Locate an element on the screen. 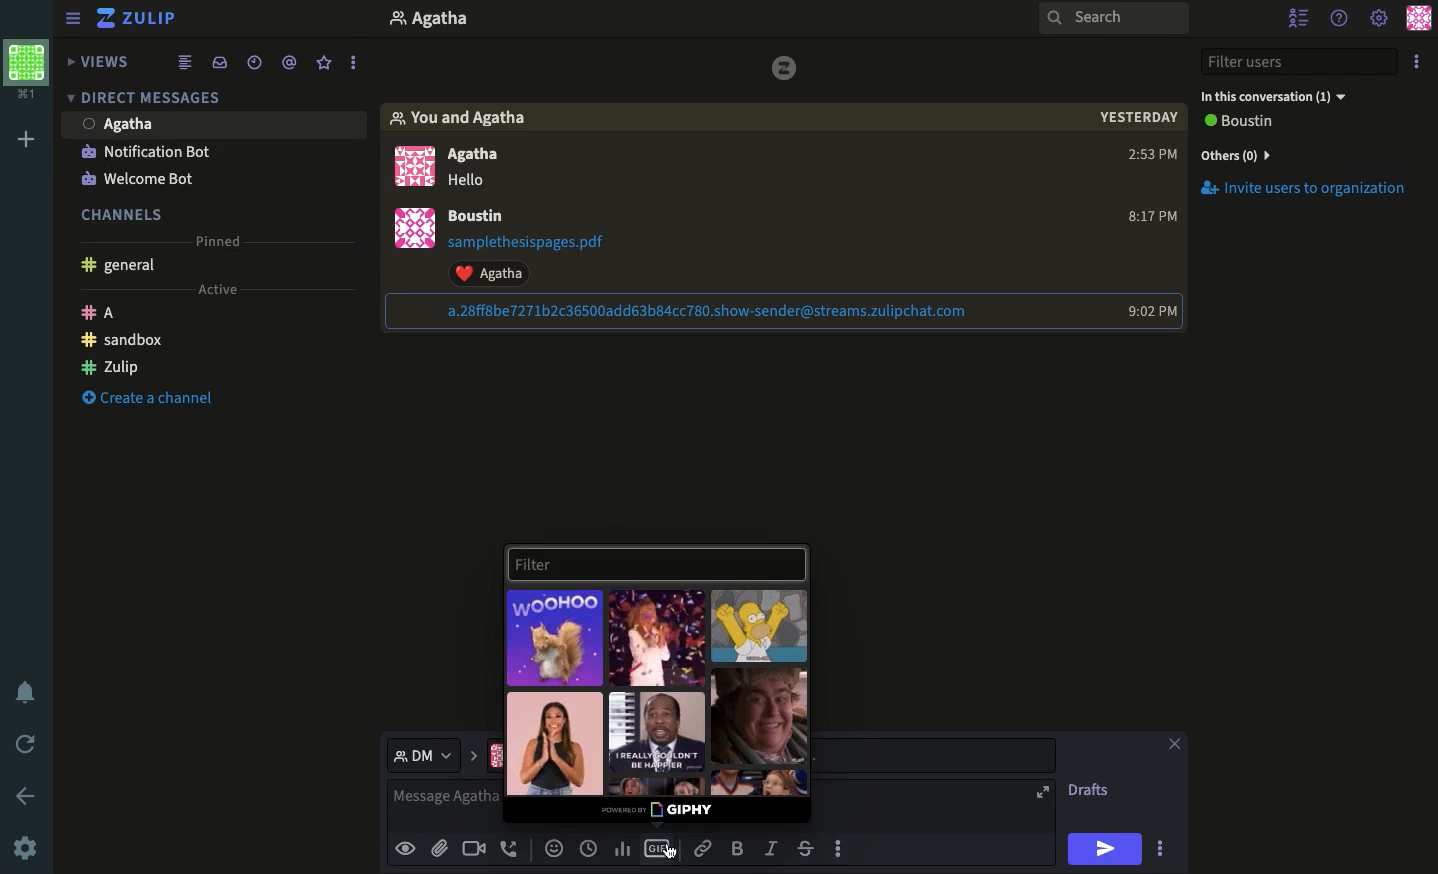  DM is located at coordinates (436, 756).